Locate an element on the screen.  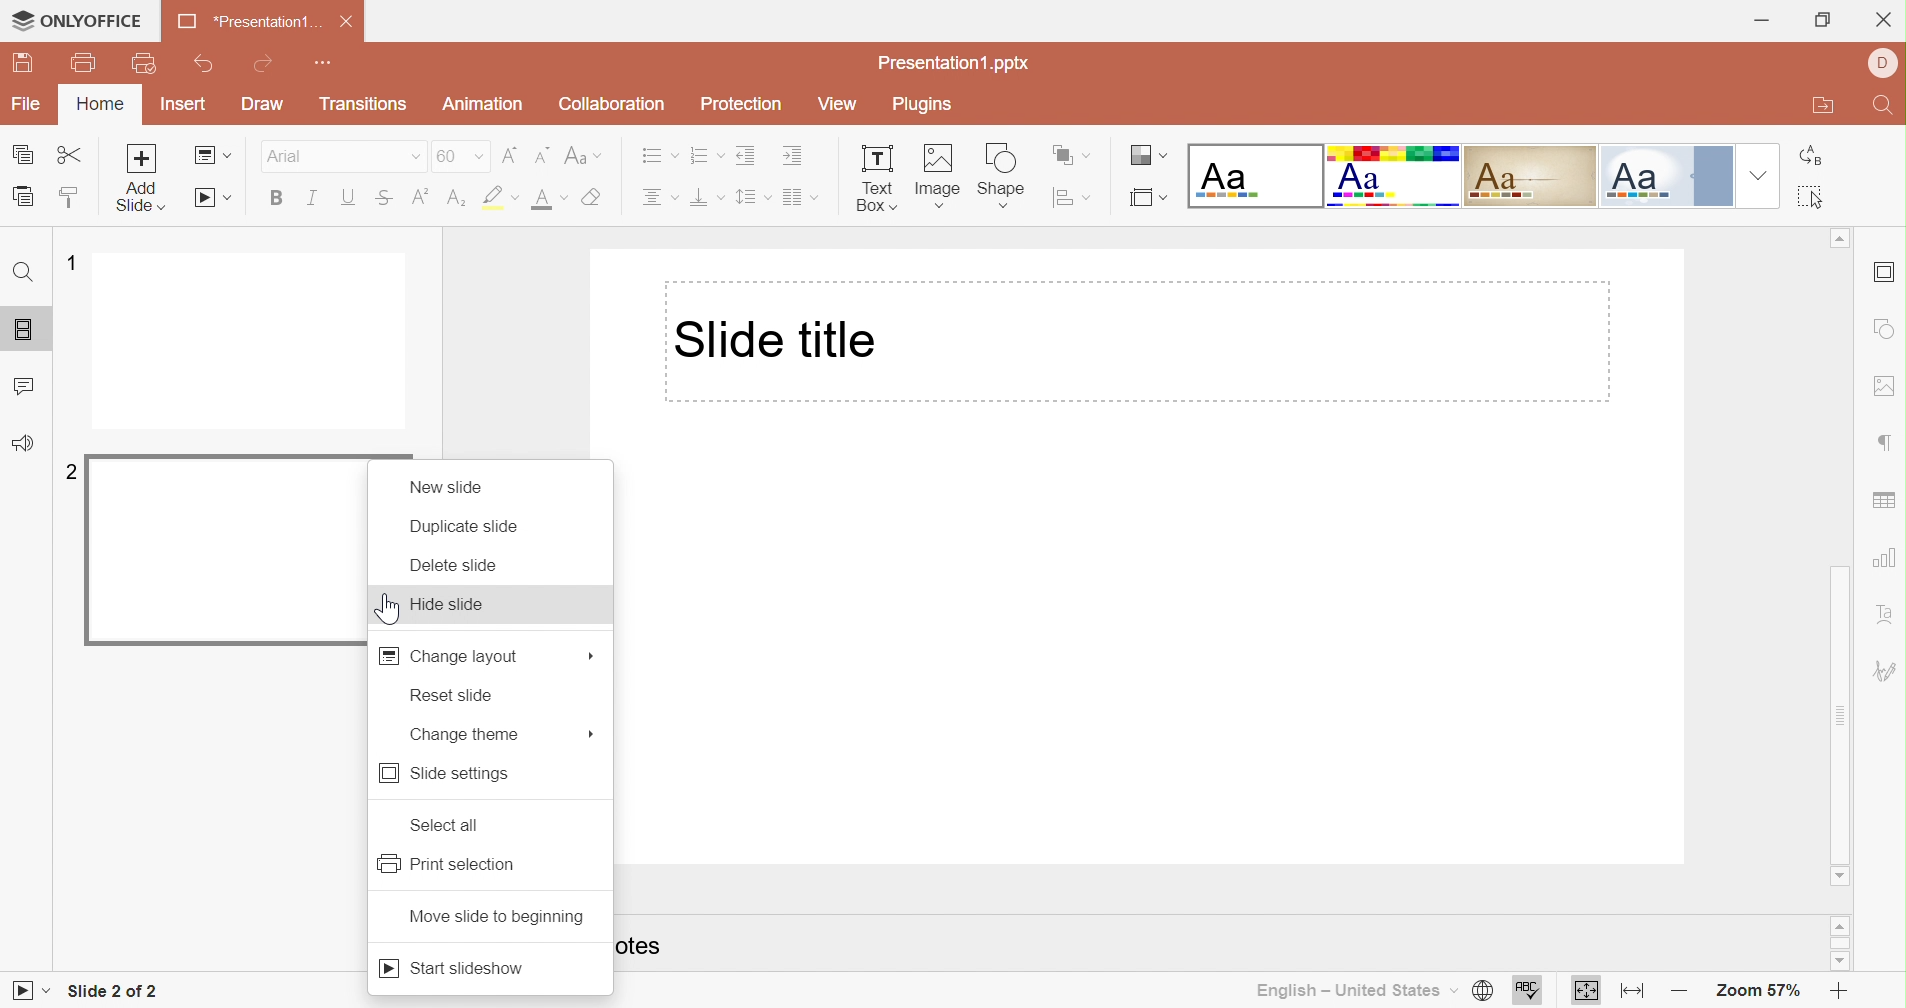
Chart settings is located at coordinates (1888, 557).